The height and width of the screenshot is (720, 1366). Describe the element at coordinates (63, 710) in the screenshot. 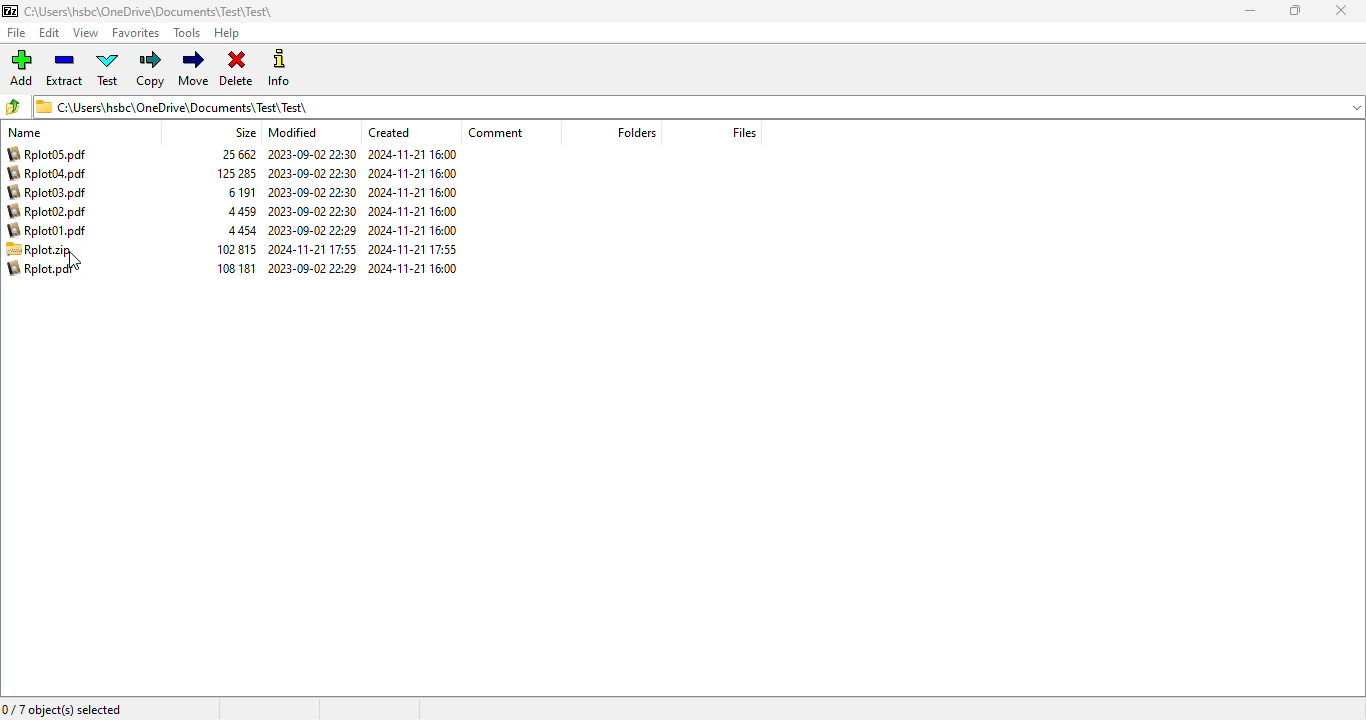

I see `0/7 object(s) selected` at that location.